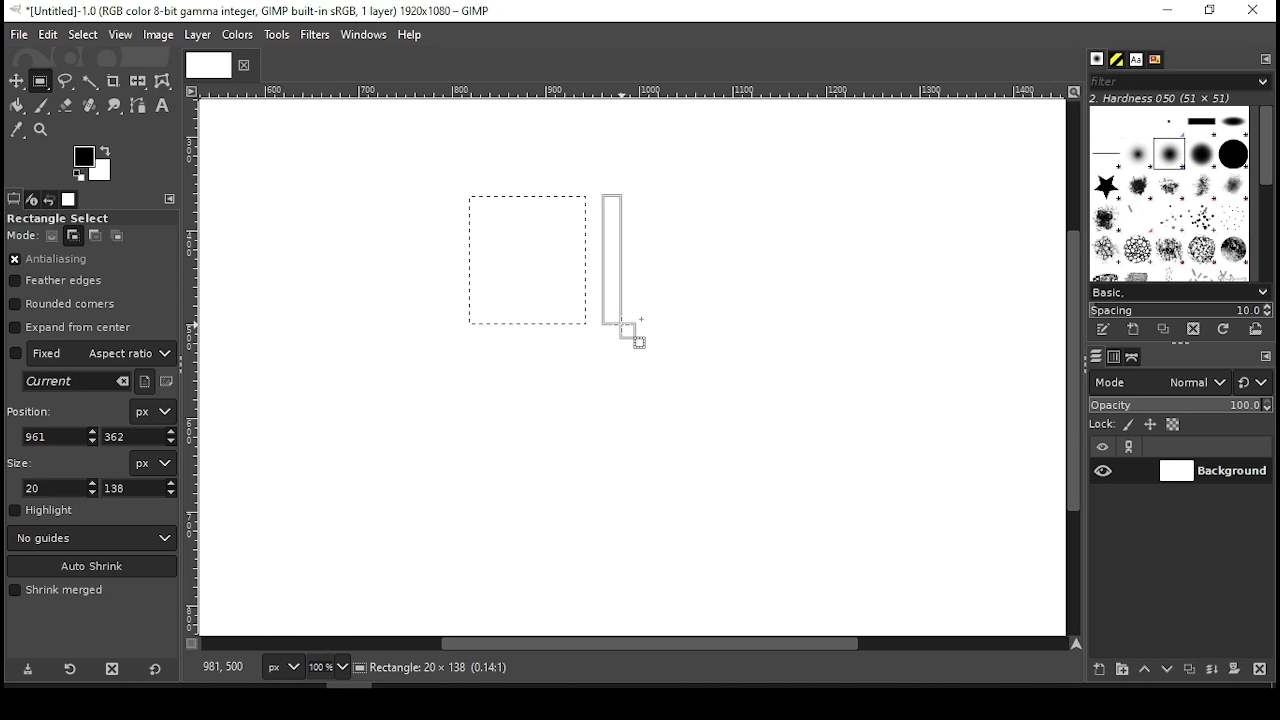 The height and width of the screenshot is (720, 1280). I want to click on layer visibility, so click(1103, 447).